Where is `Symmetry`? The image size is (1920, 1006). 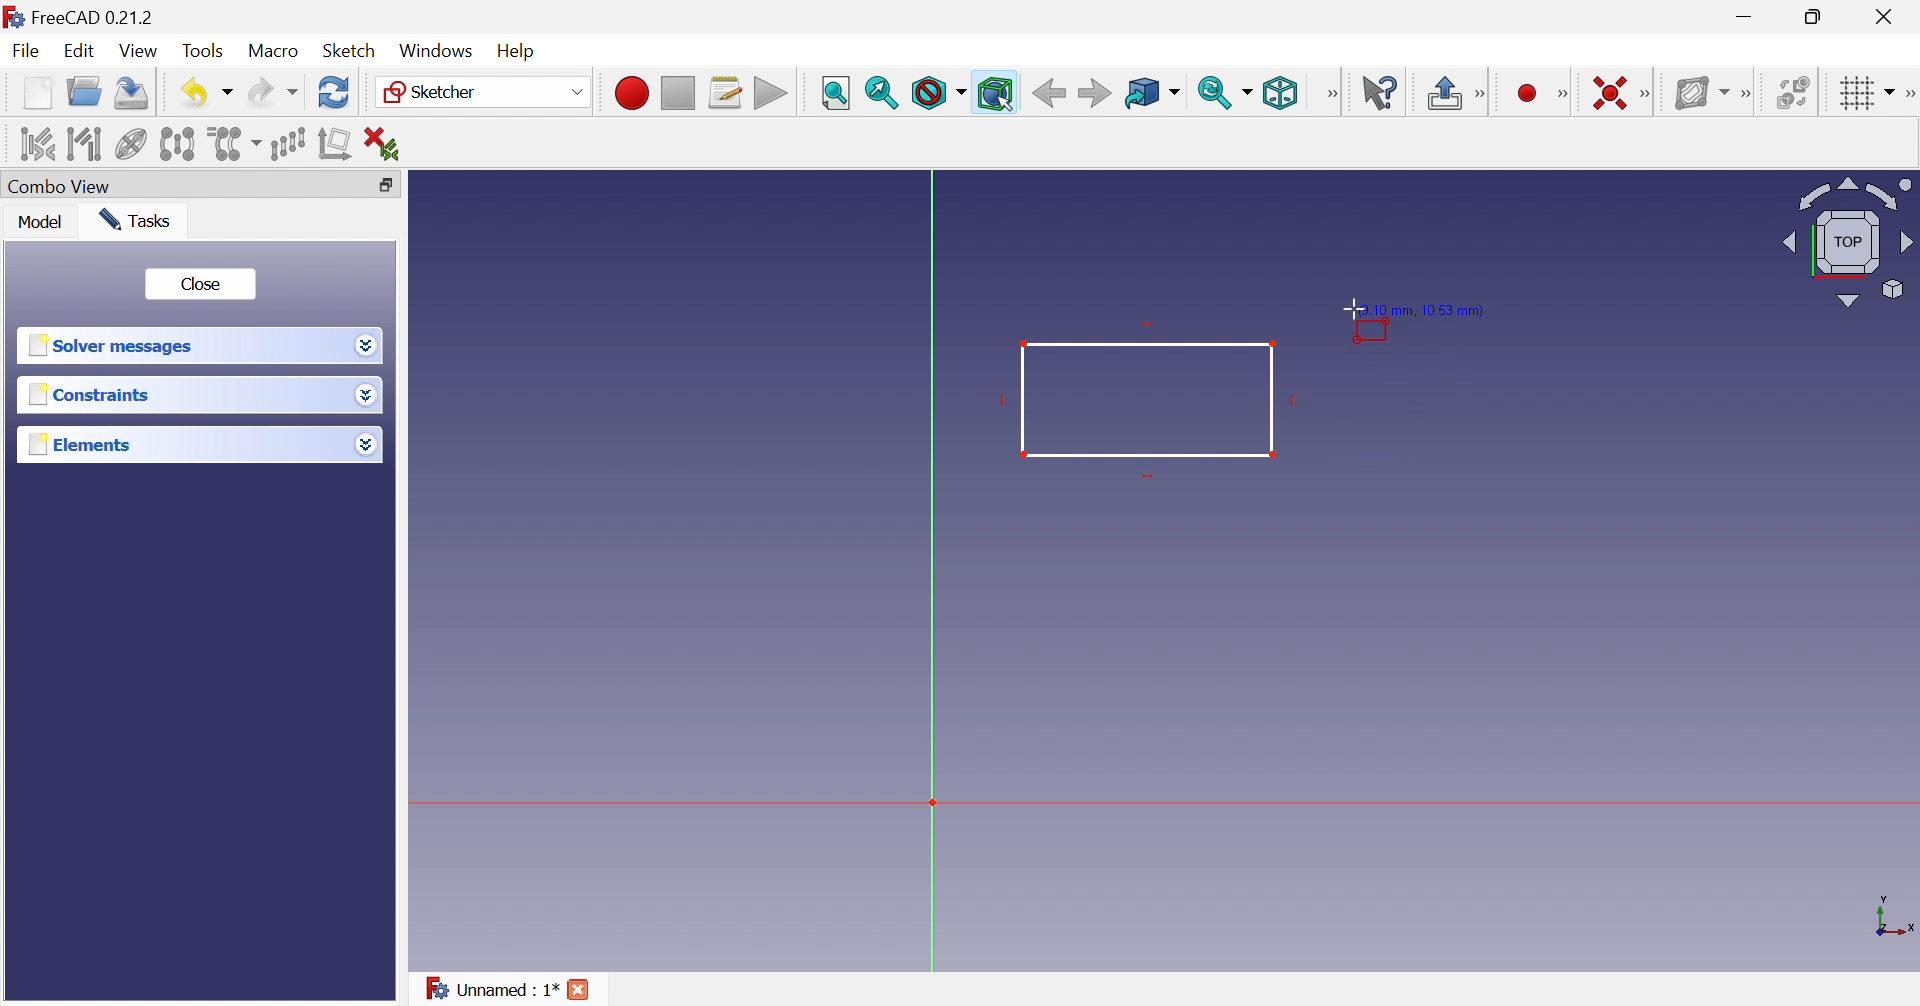 Symmetry is located at coordinates (178, 145).